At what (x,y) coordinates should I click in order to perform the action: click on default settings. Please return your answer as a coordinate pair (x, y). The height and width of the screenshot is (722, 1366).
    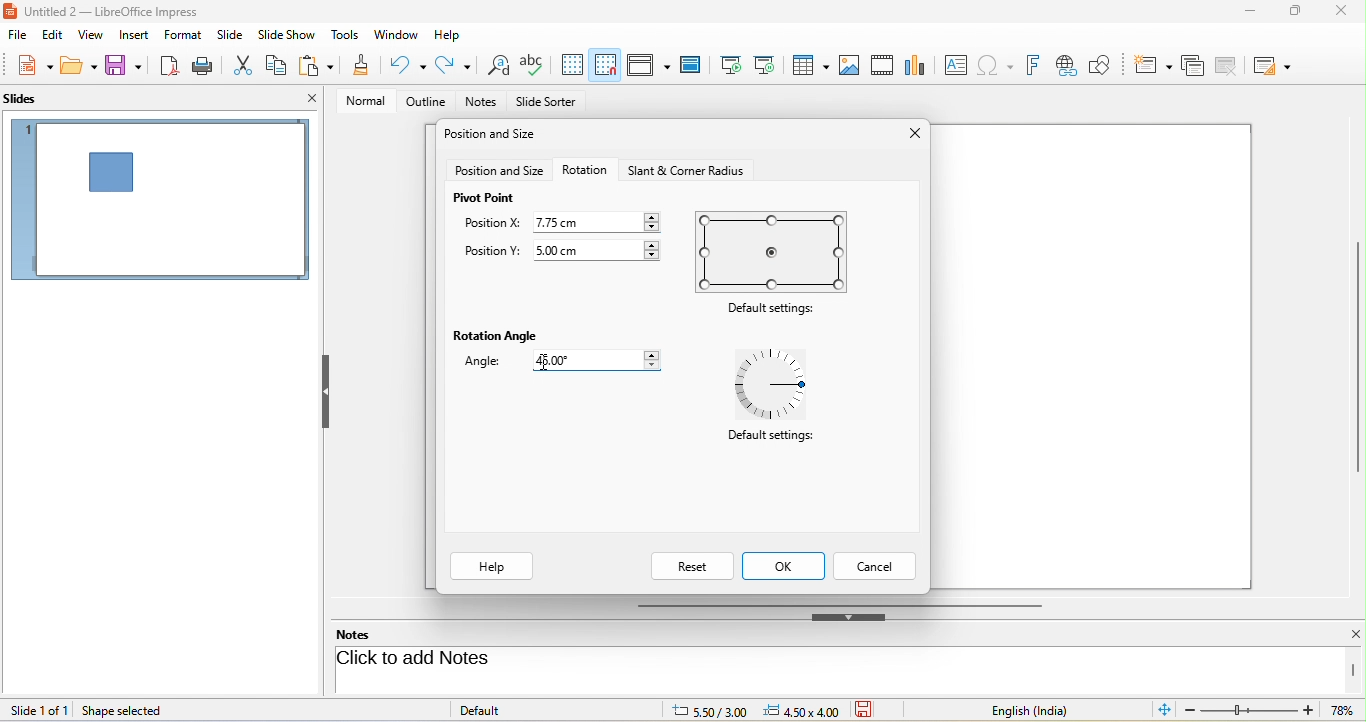
    Looking at the image, I should click on (775, 310).